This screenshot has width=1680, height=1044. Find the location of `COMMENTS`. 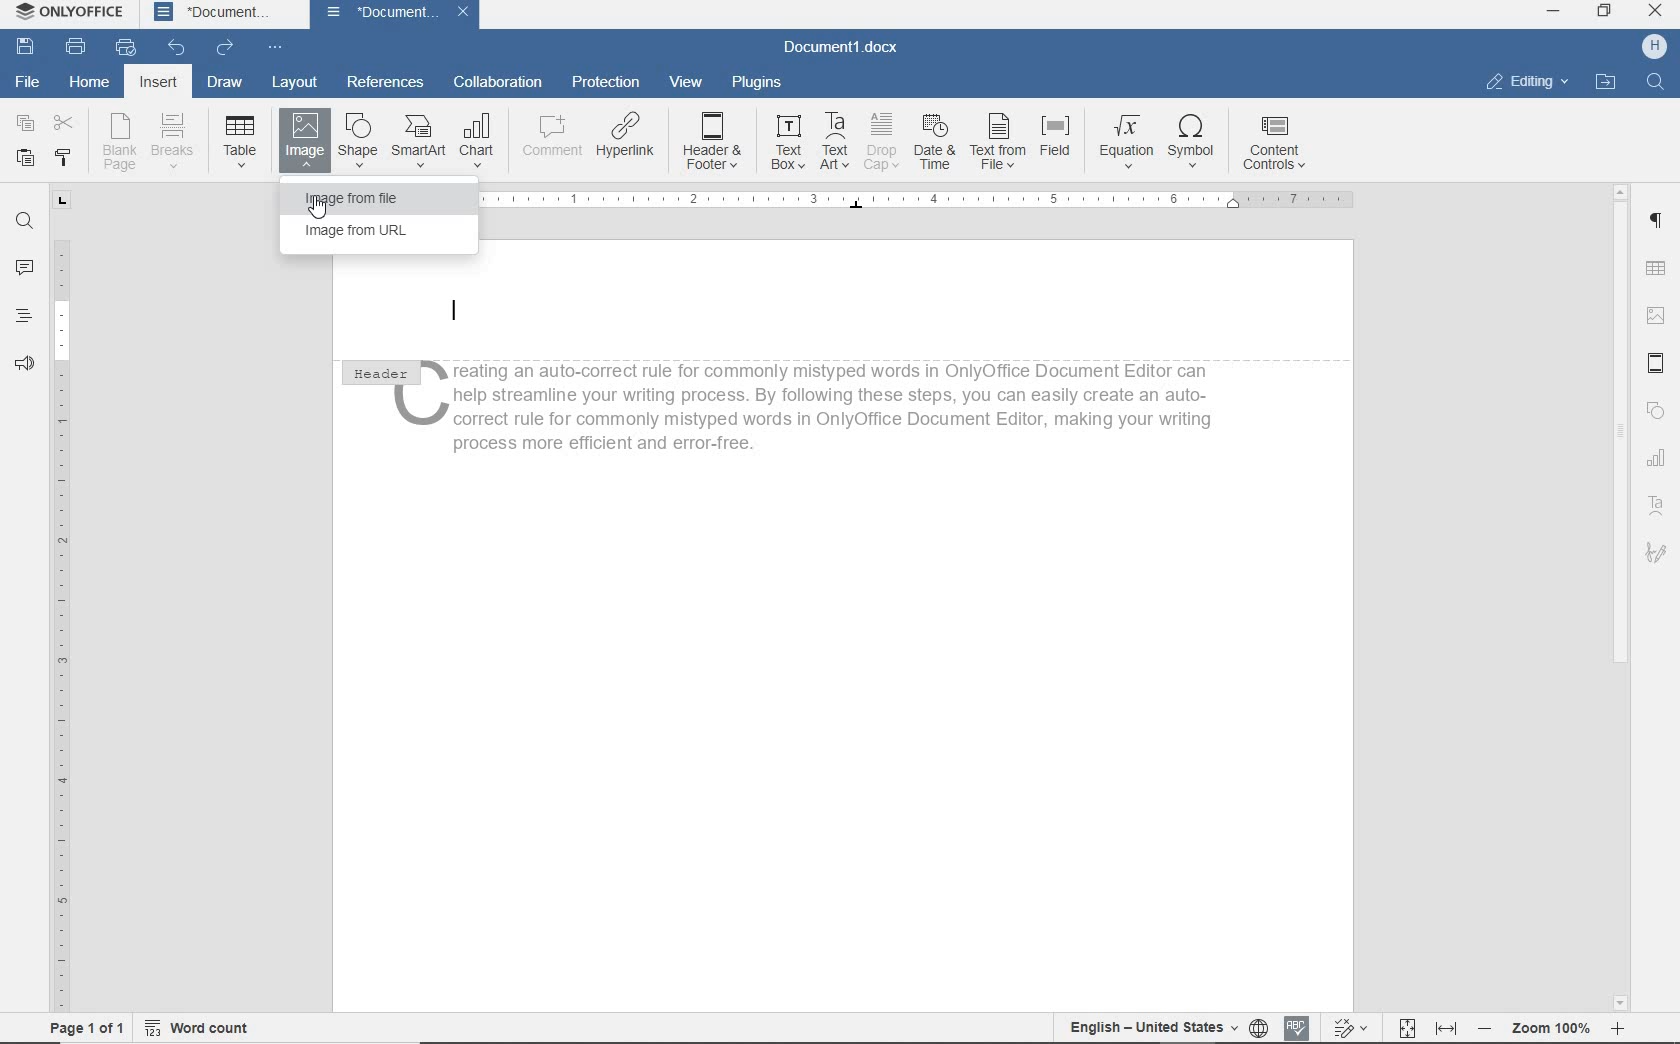

COMMENTS is located at coordinates (23, 266).